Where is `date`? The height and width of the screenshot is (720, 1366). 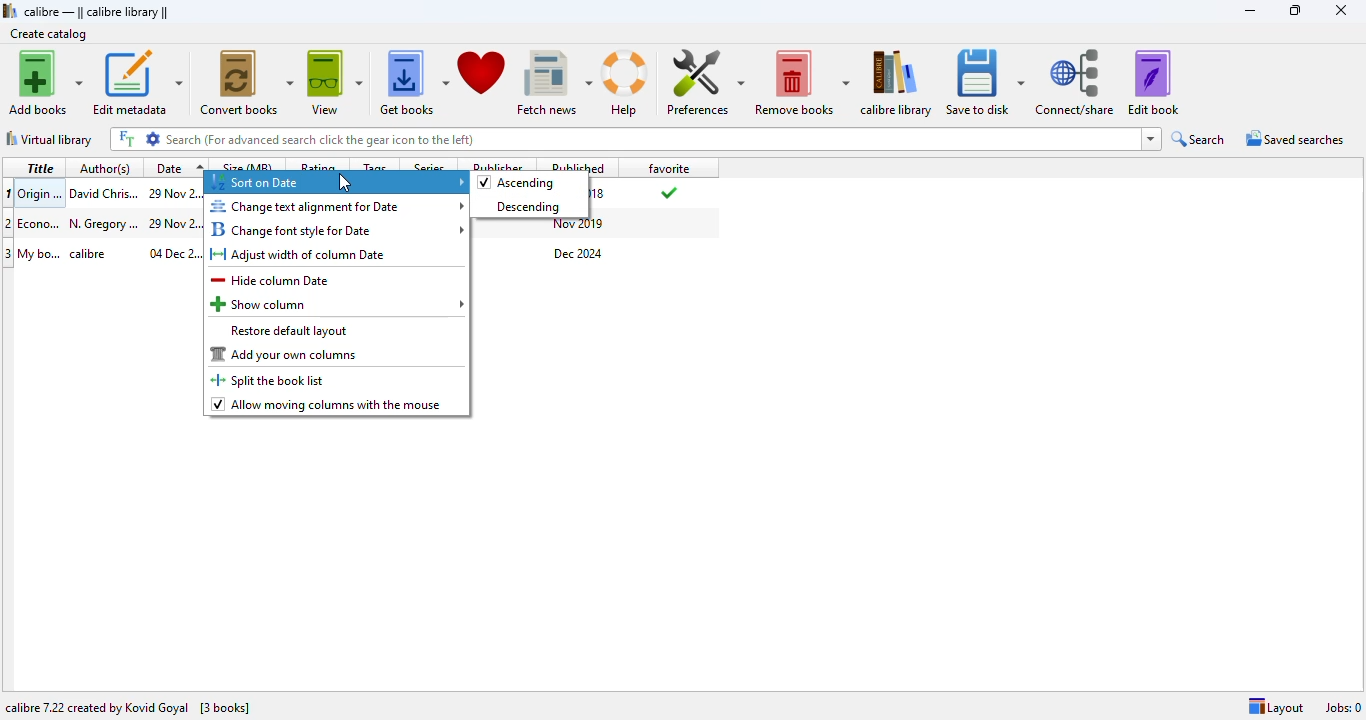
date is located at coordinates (178, 167).